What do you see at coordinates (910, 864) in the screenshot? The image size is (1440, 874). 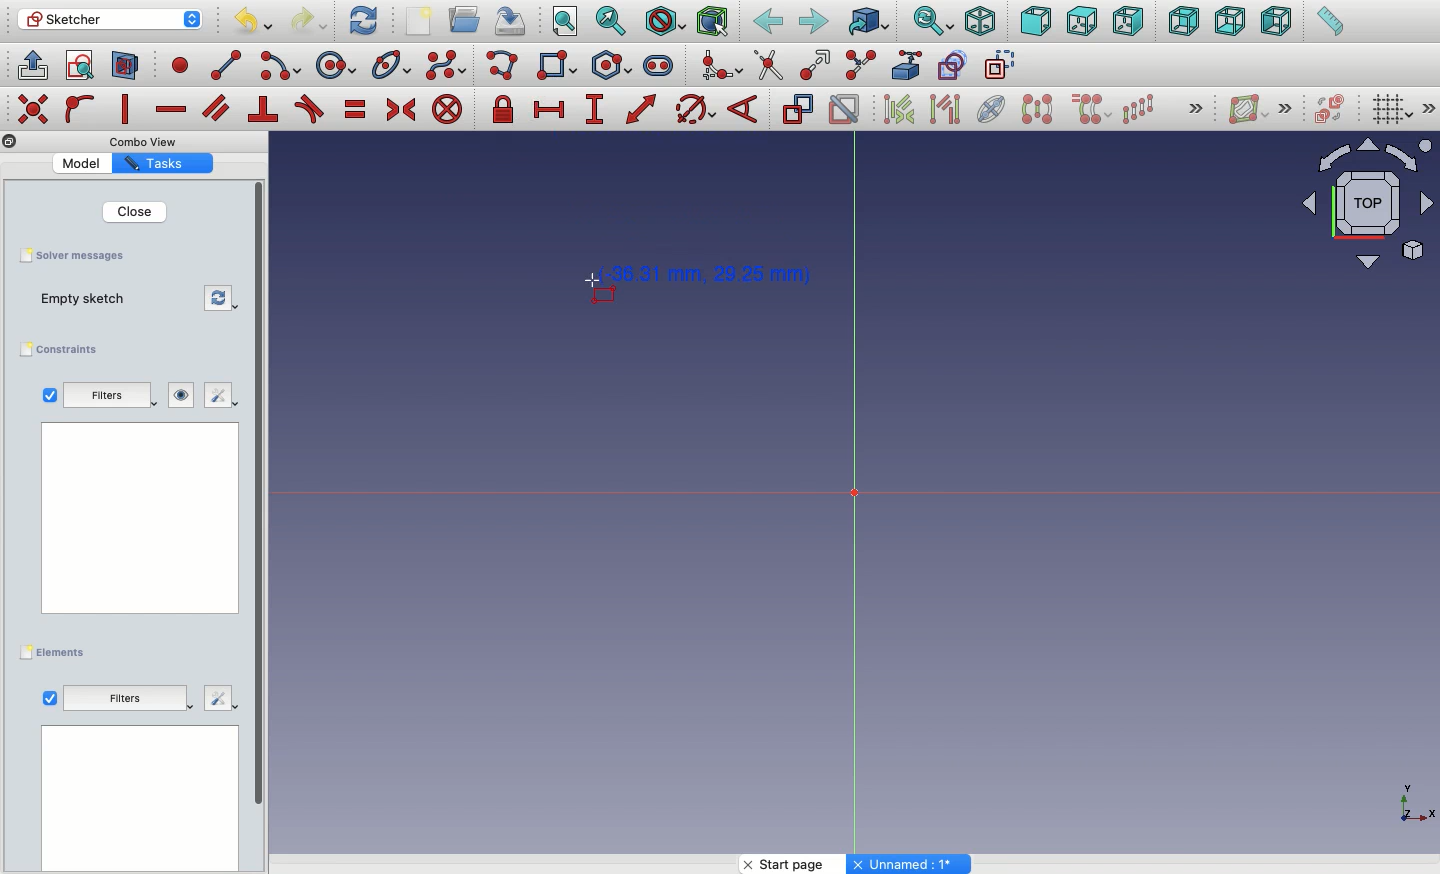 I see `Unnamed: 1` at bounding box center [910, 864].